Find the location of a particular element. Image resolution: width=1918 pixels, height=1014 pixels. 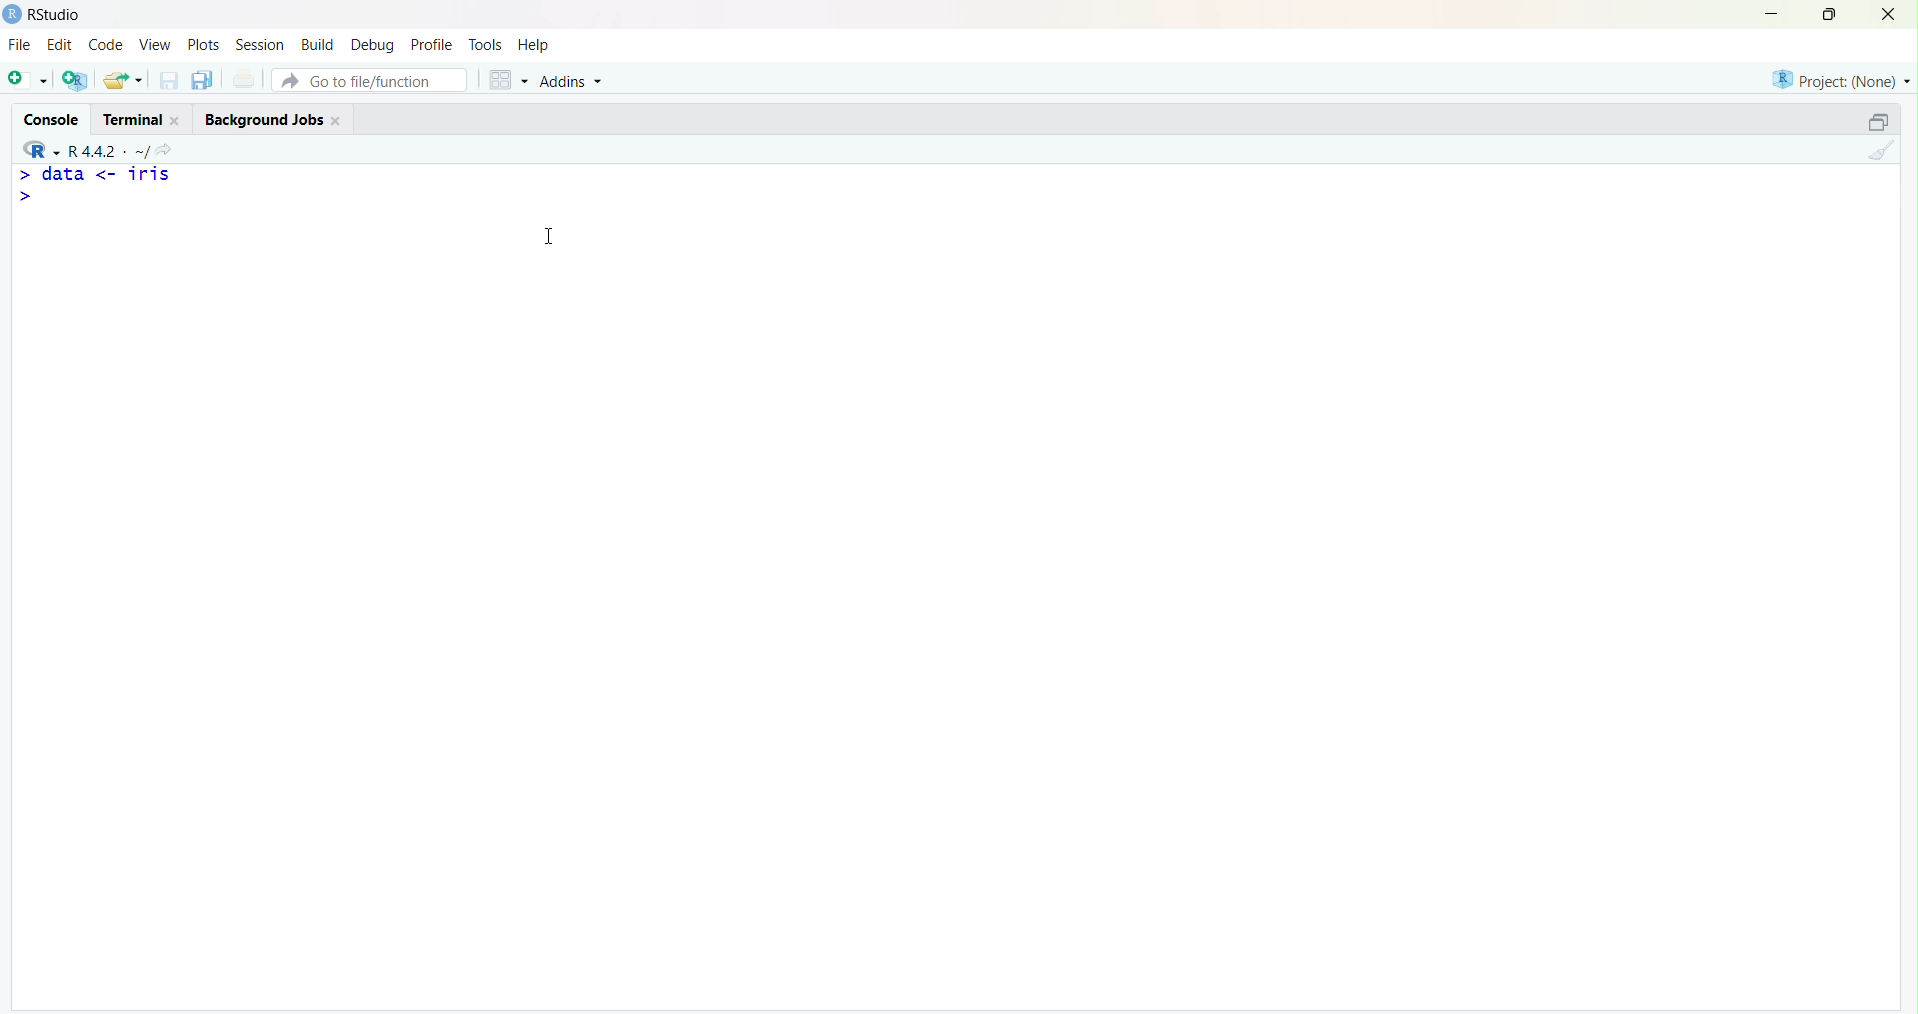

Help is located at coordinates (535, 46).